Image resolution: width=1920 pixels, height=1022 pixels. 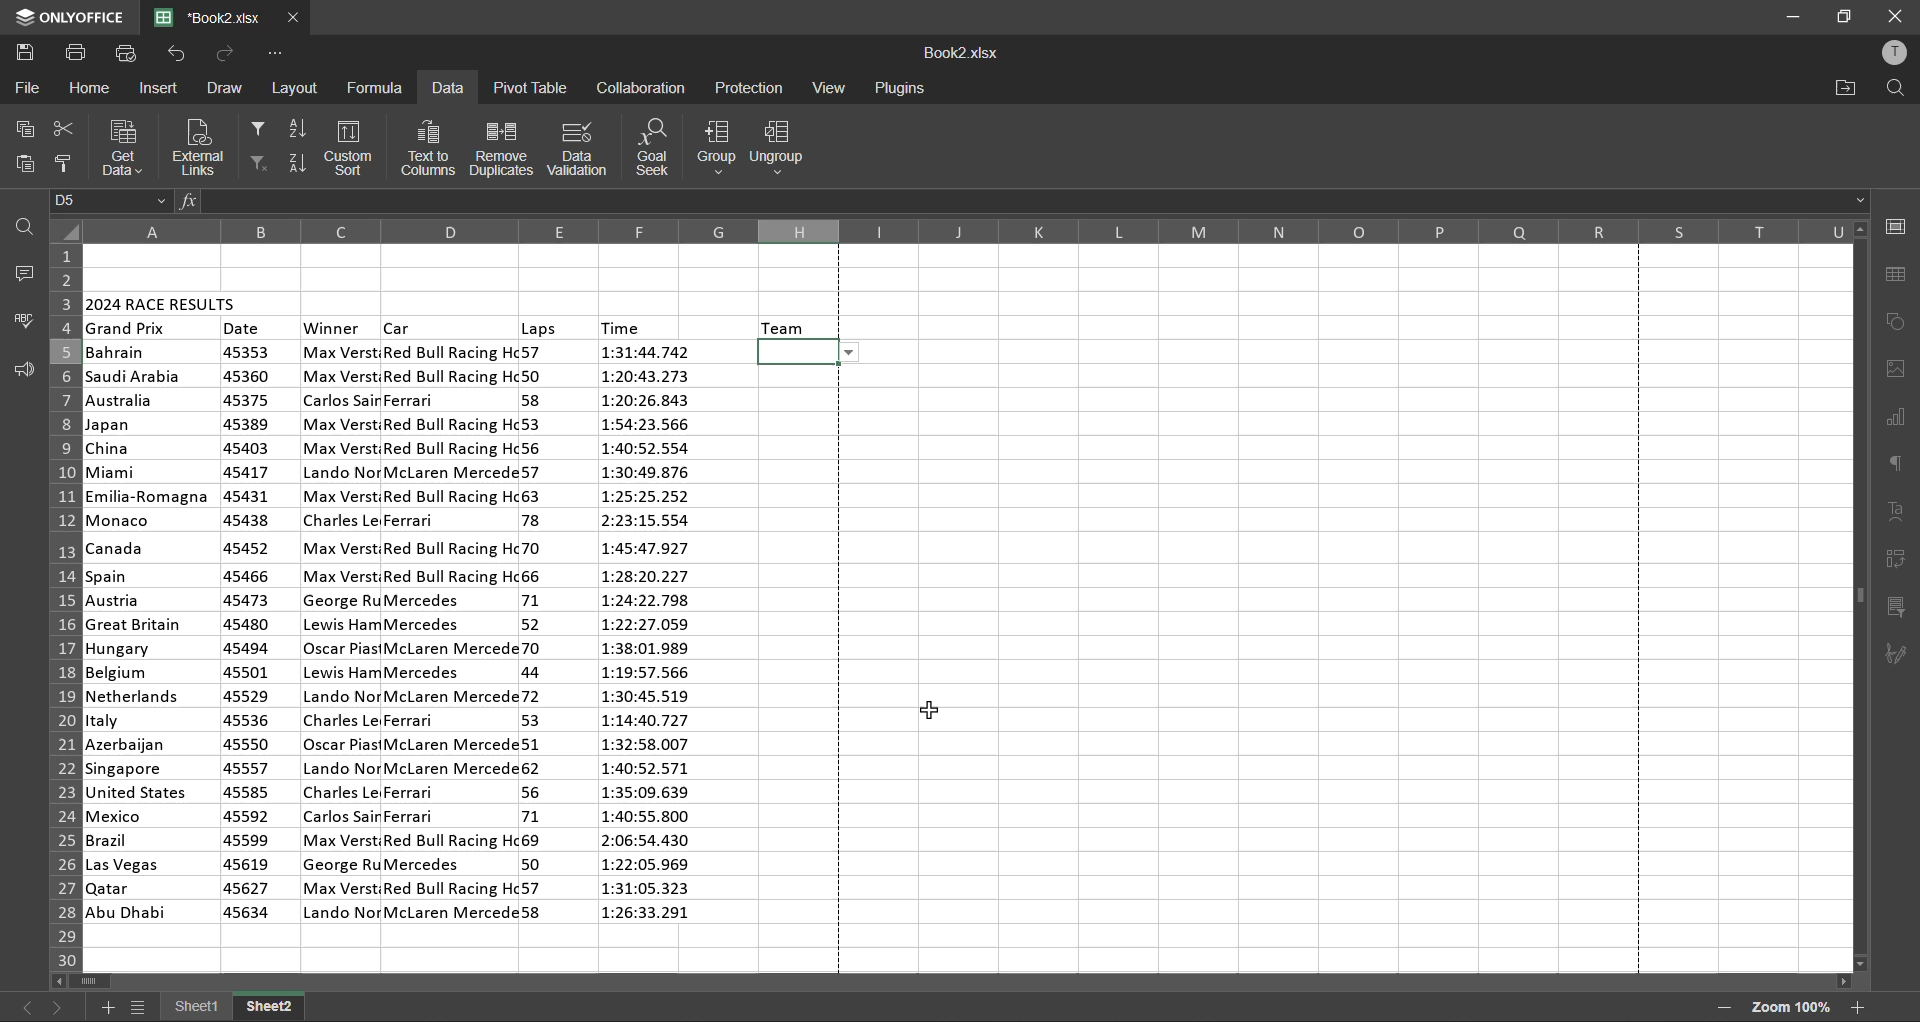 I want to click on copy, so click(x=22, y=131).